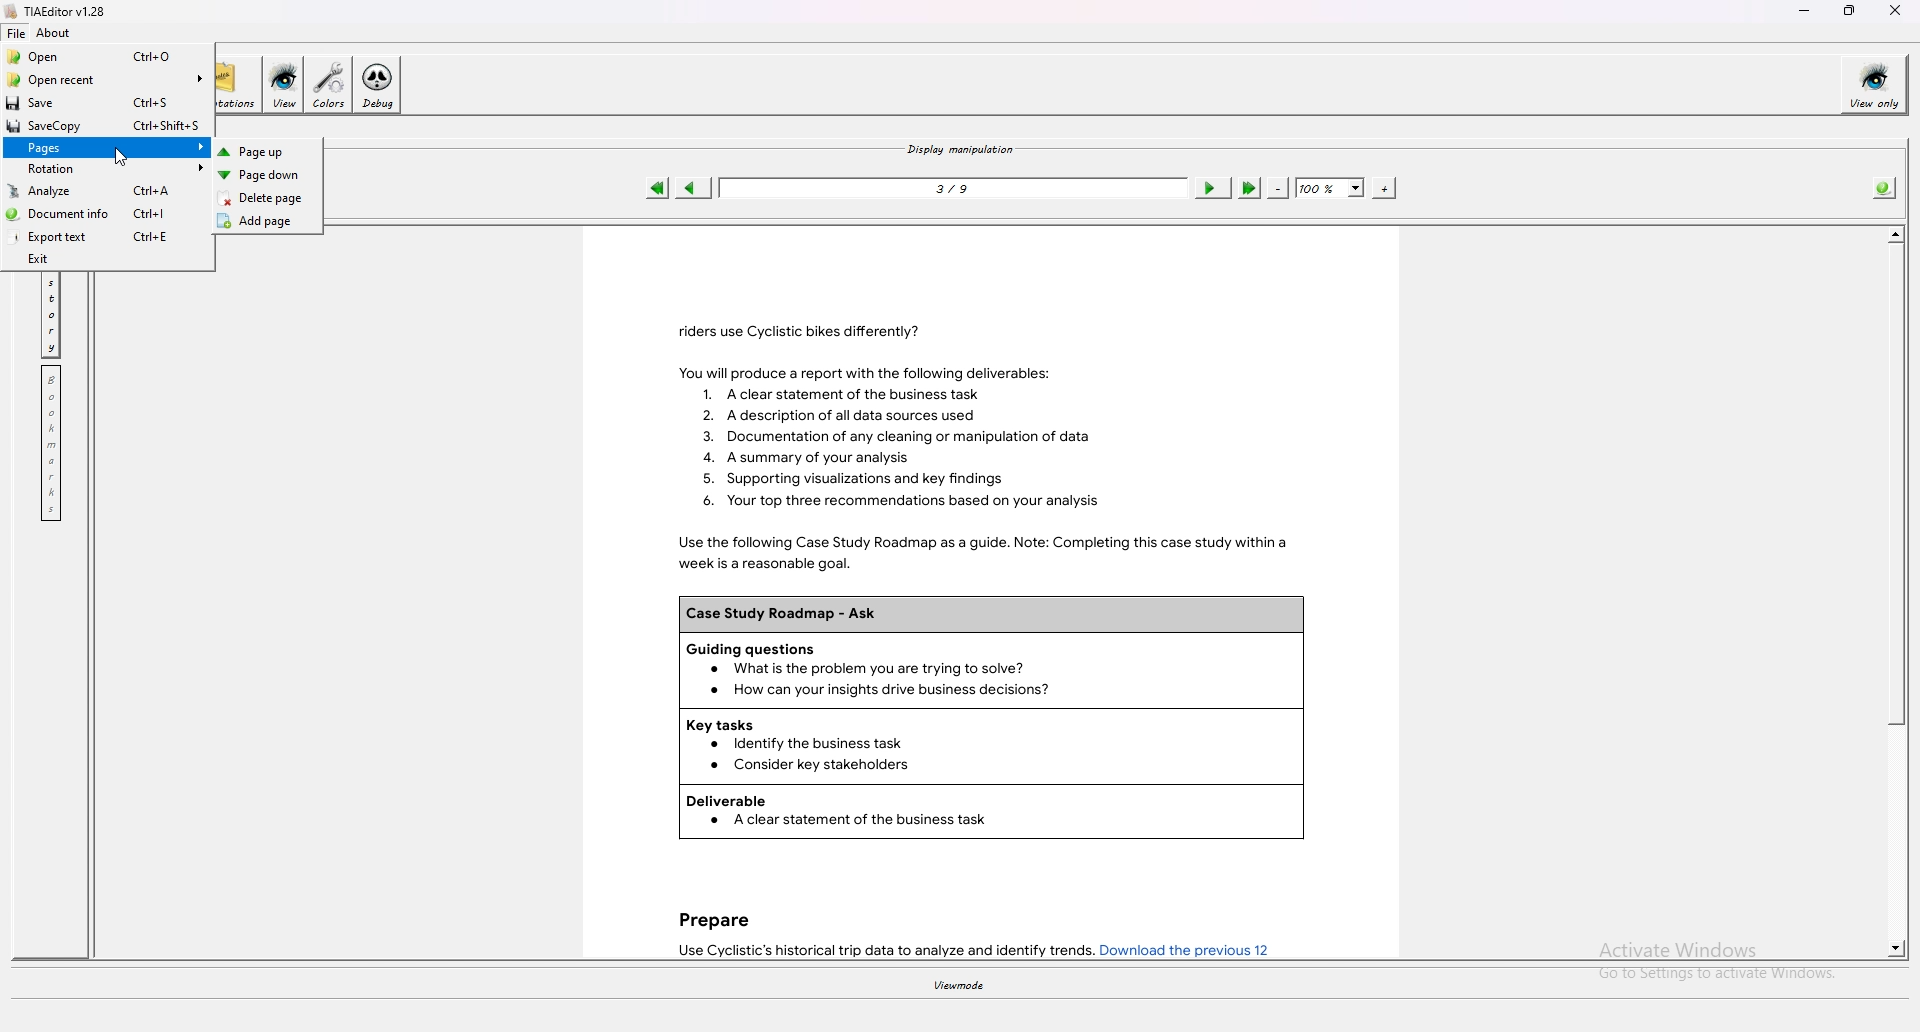  Describe the element at coordinates (1249, 188) in the screenshot. I see `last page` at that location.